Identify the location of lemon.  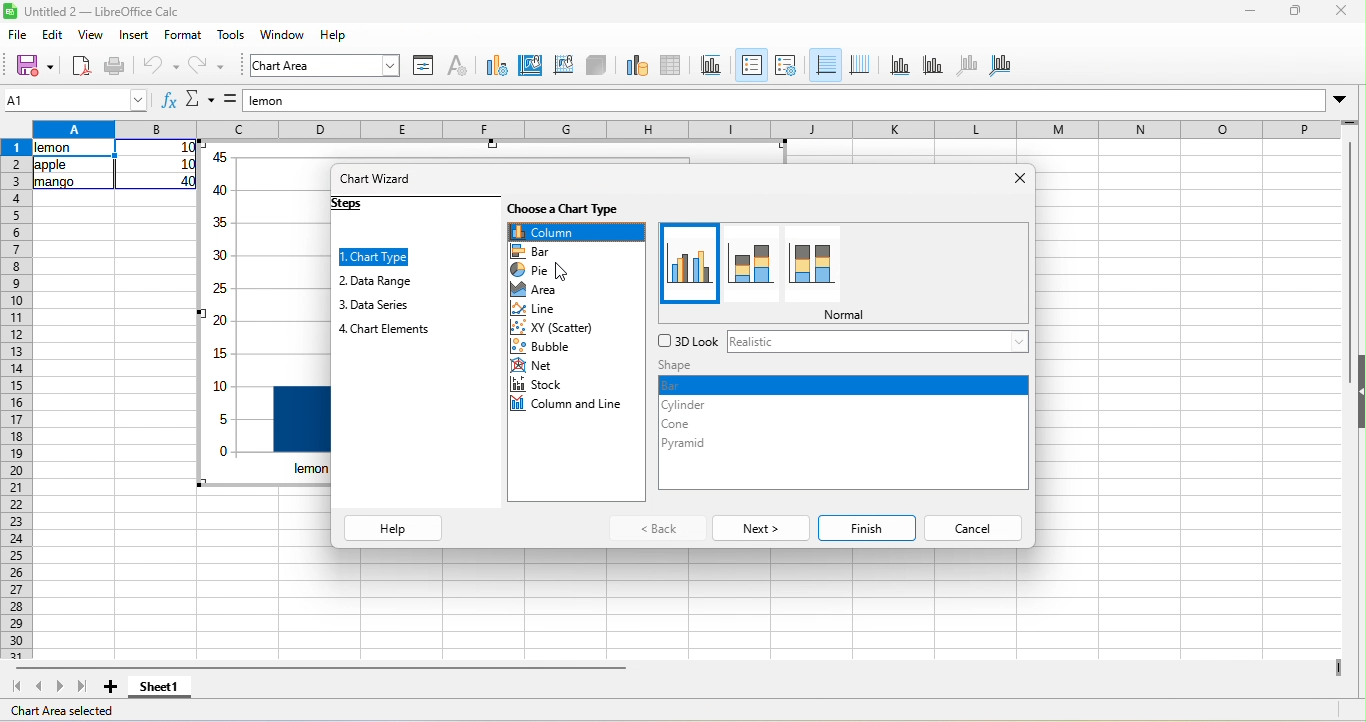
(75, 148).